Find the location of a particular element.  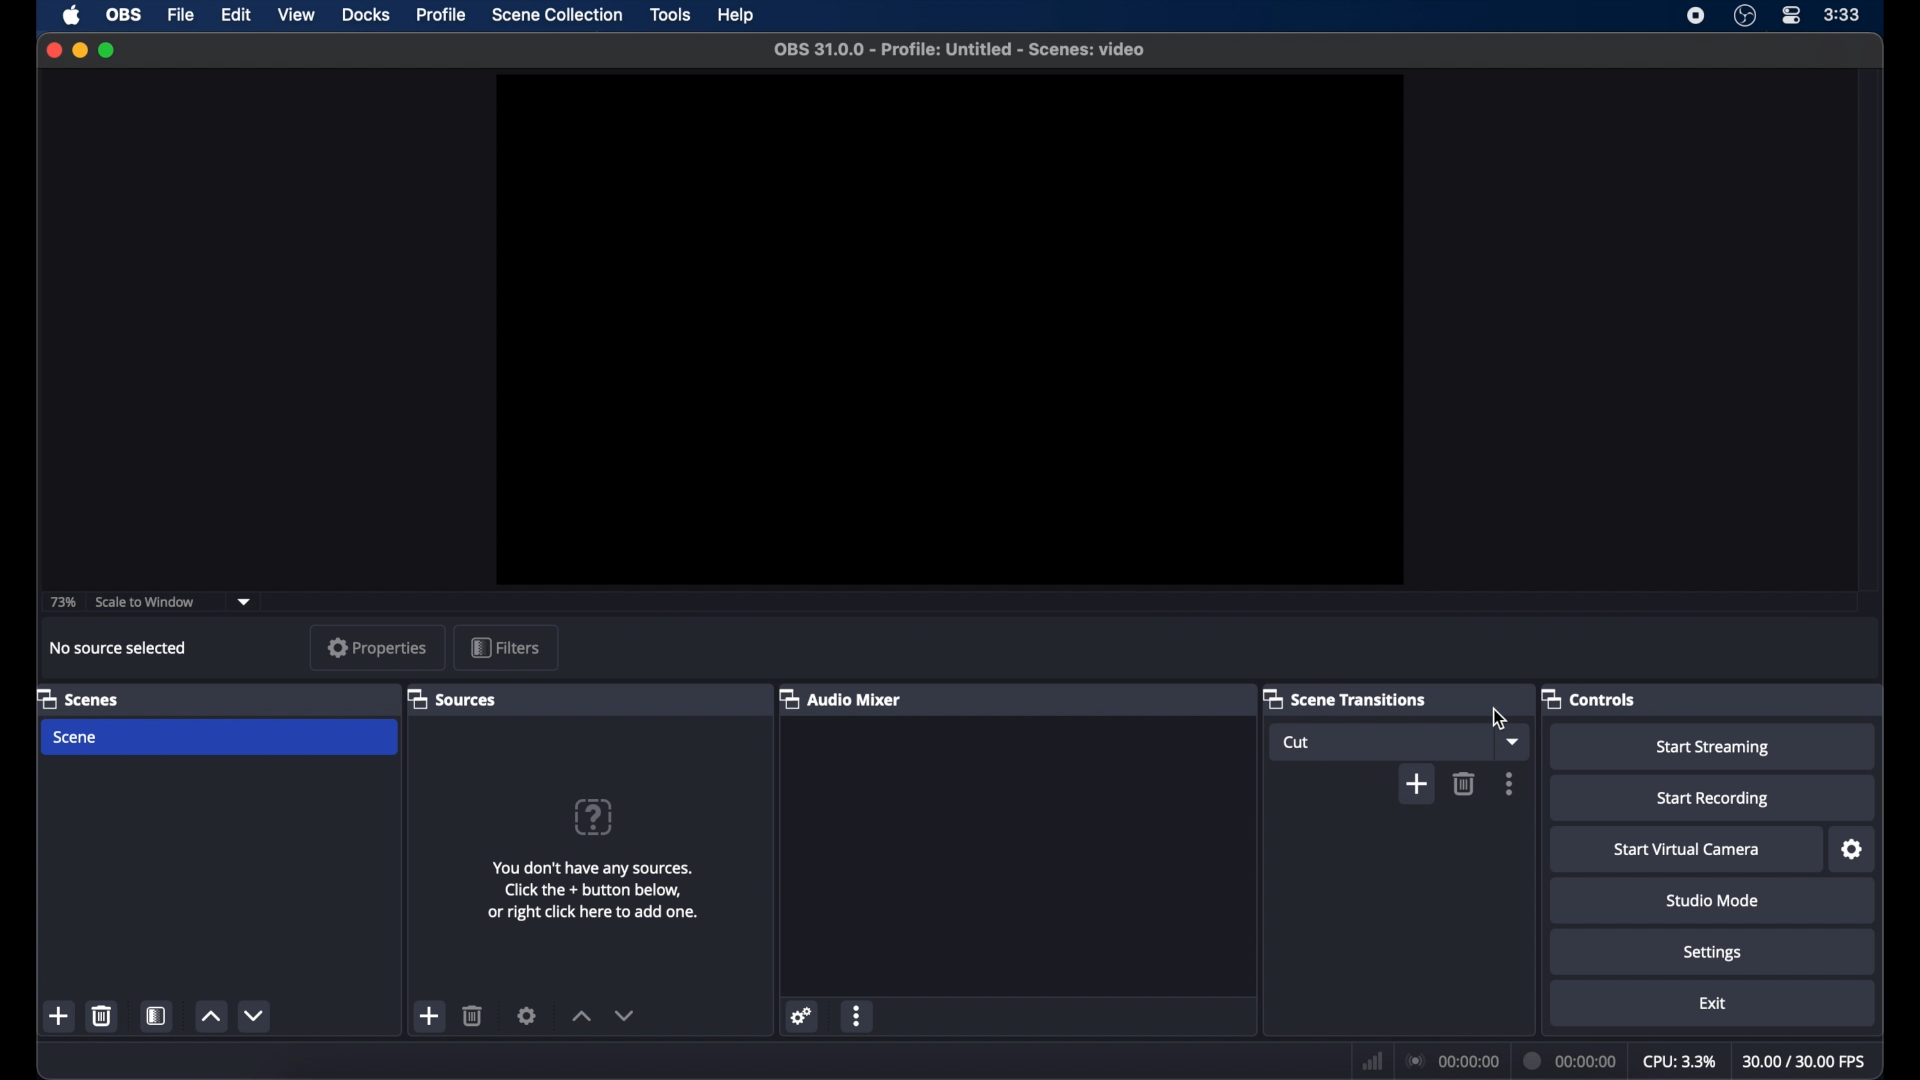

start virtual camera is located at coordinates (1690, 850).